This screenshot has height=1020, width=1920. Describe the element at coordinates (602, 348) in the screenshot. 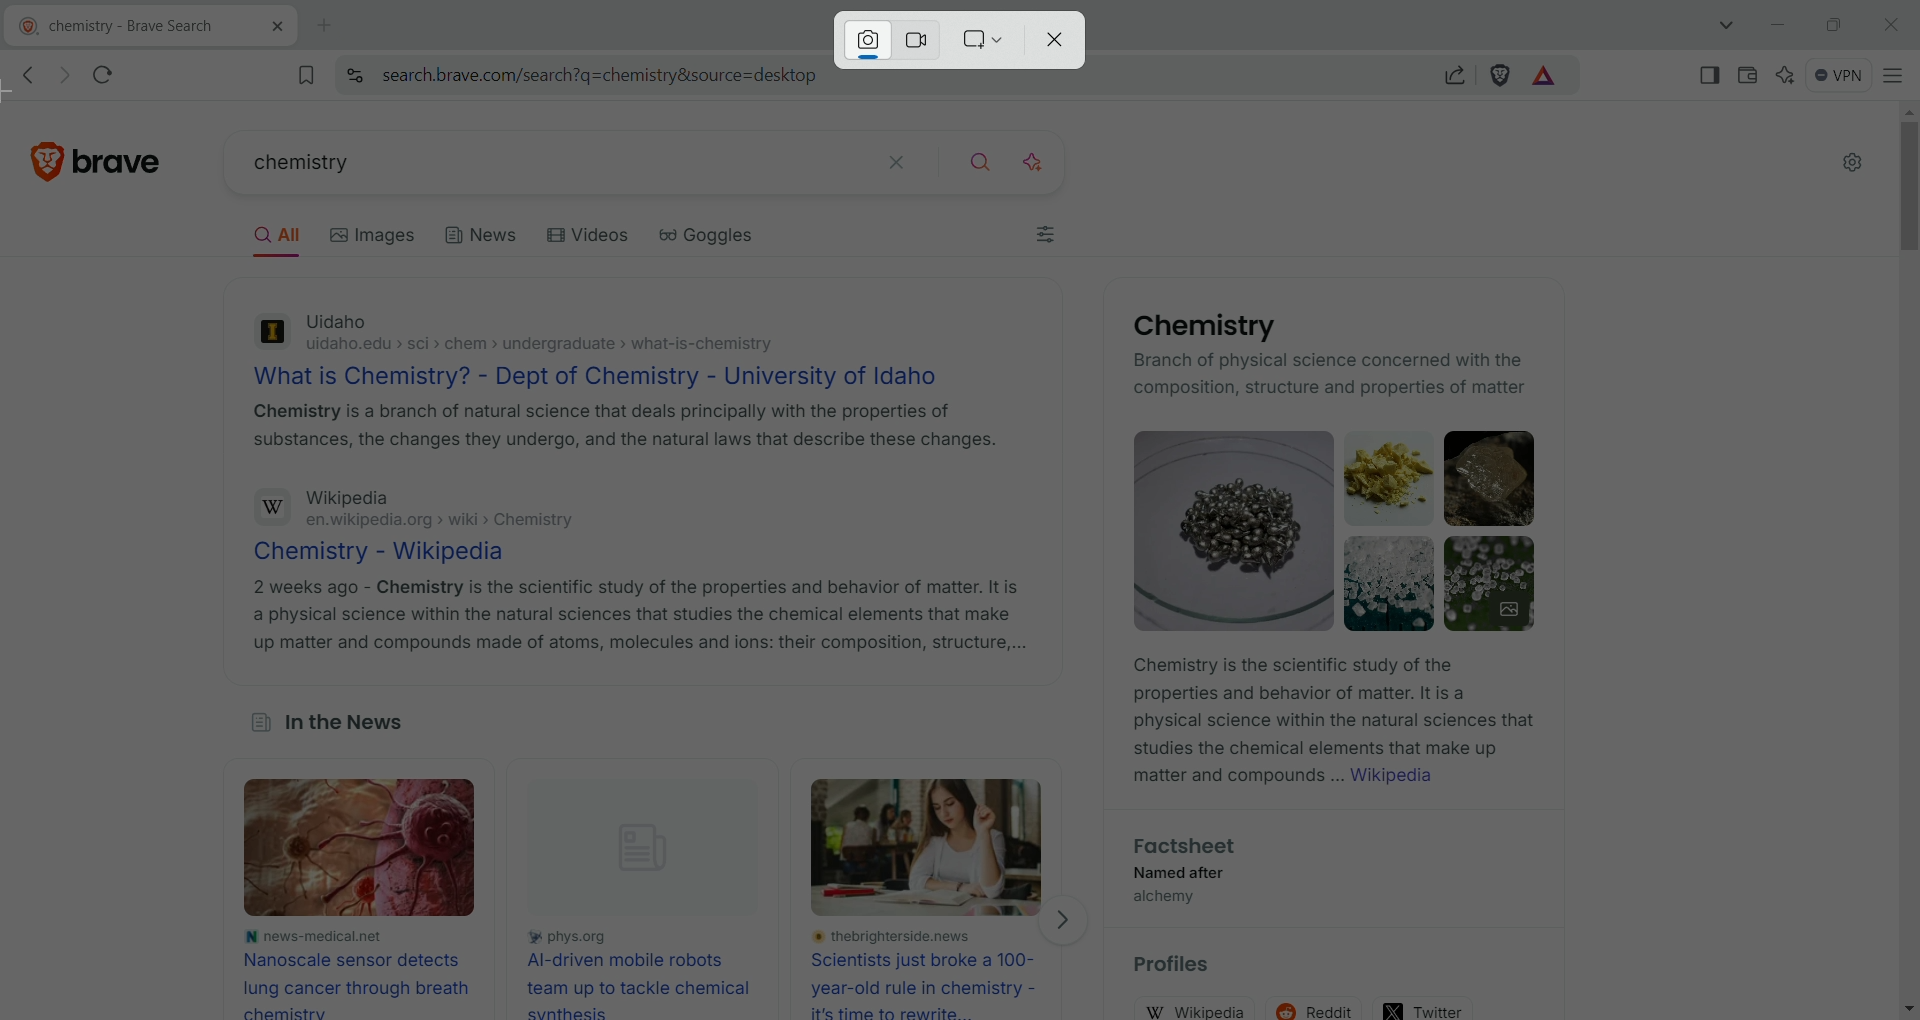

I see `Uidaho uidaho.edu › sci › chem › undergraduate › what-is-chemistry What is Chemistry? - Dept of Chemistry - University of Idaho` at that location.